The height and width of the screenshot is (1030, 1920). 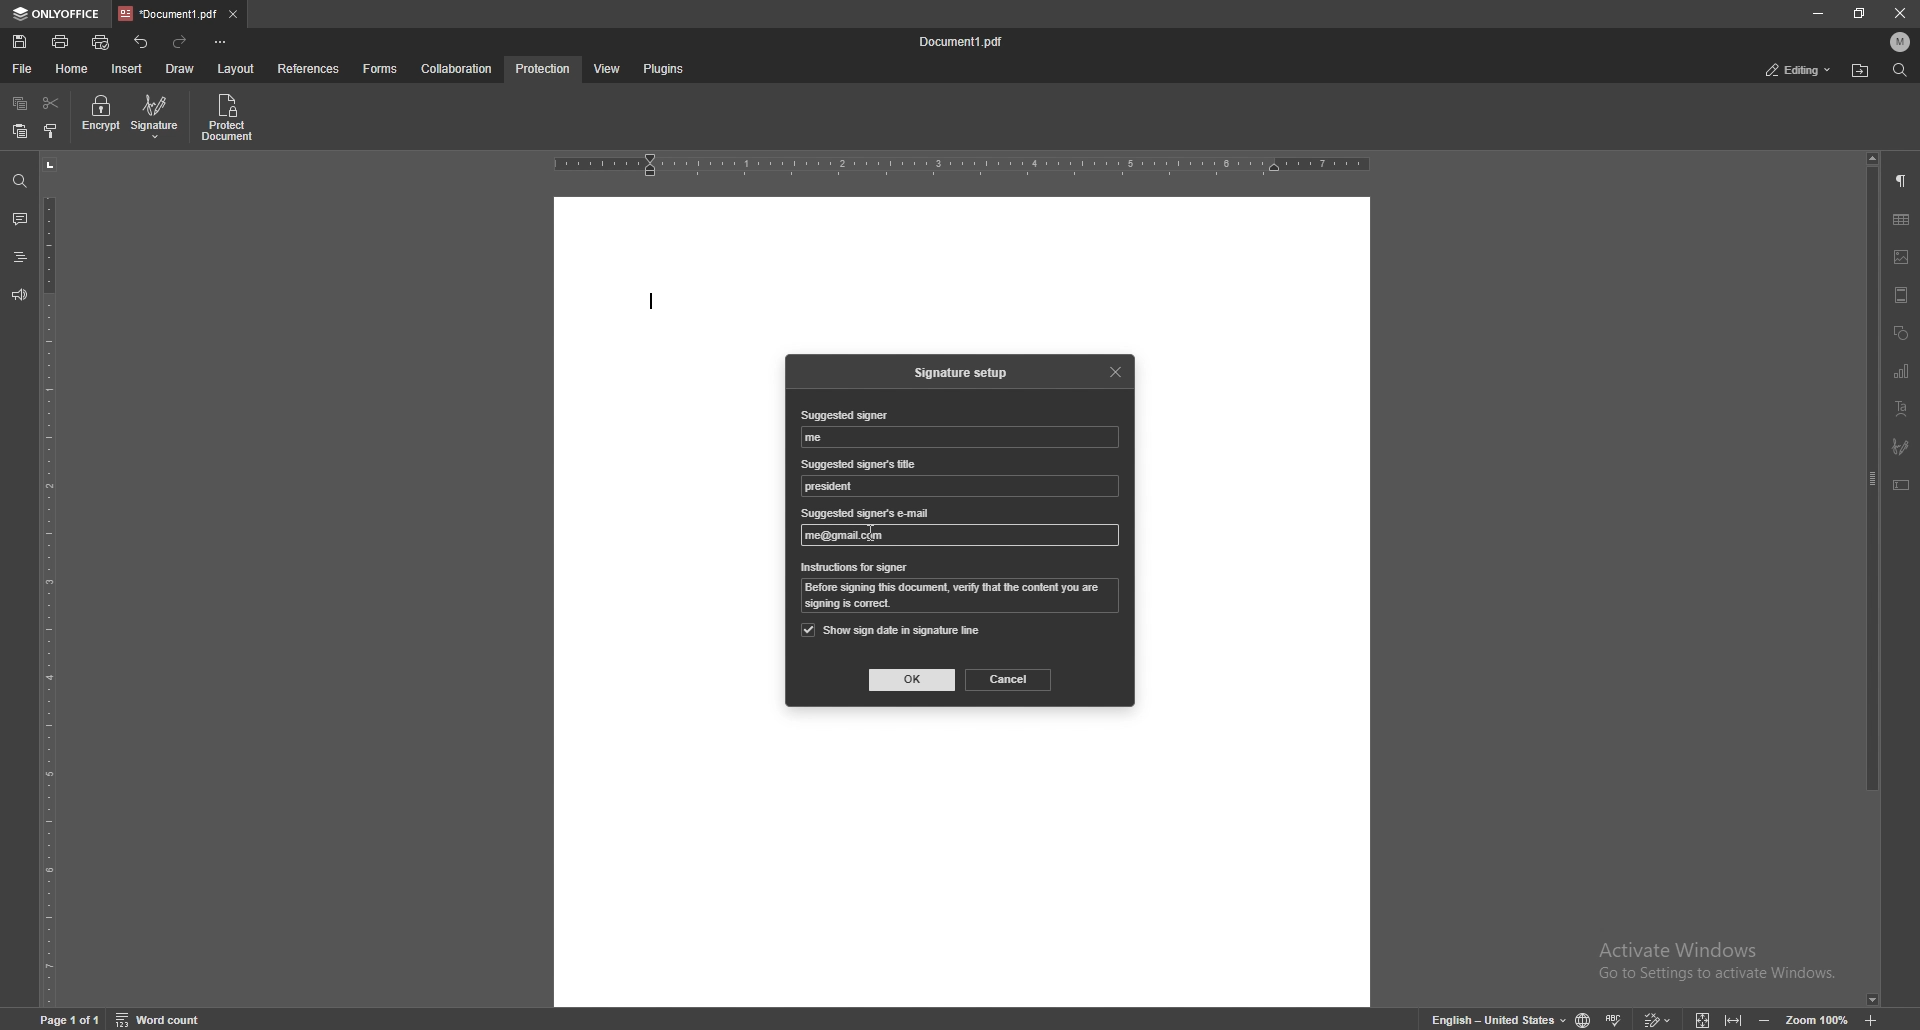 I want to click on protection, so click(x=544, y=69).